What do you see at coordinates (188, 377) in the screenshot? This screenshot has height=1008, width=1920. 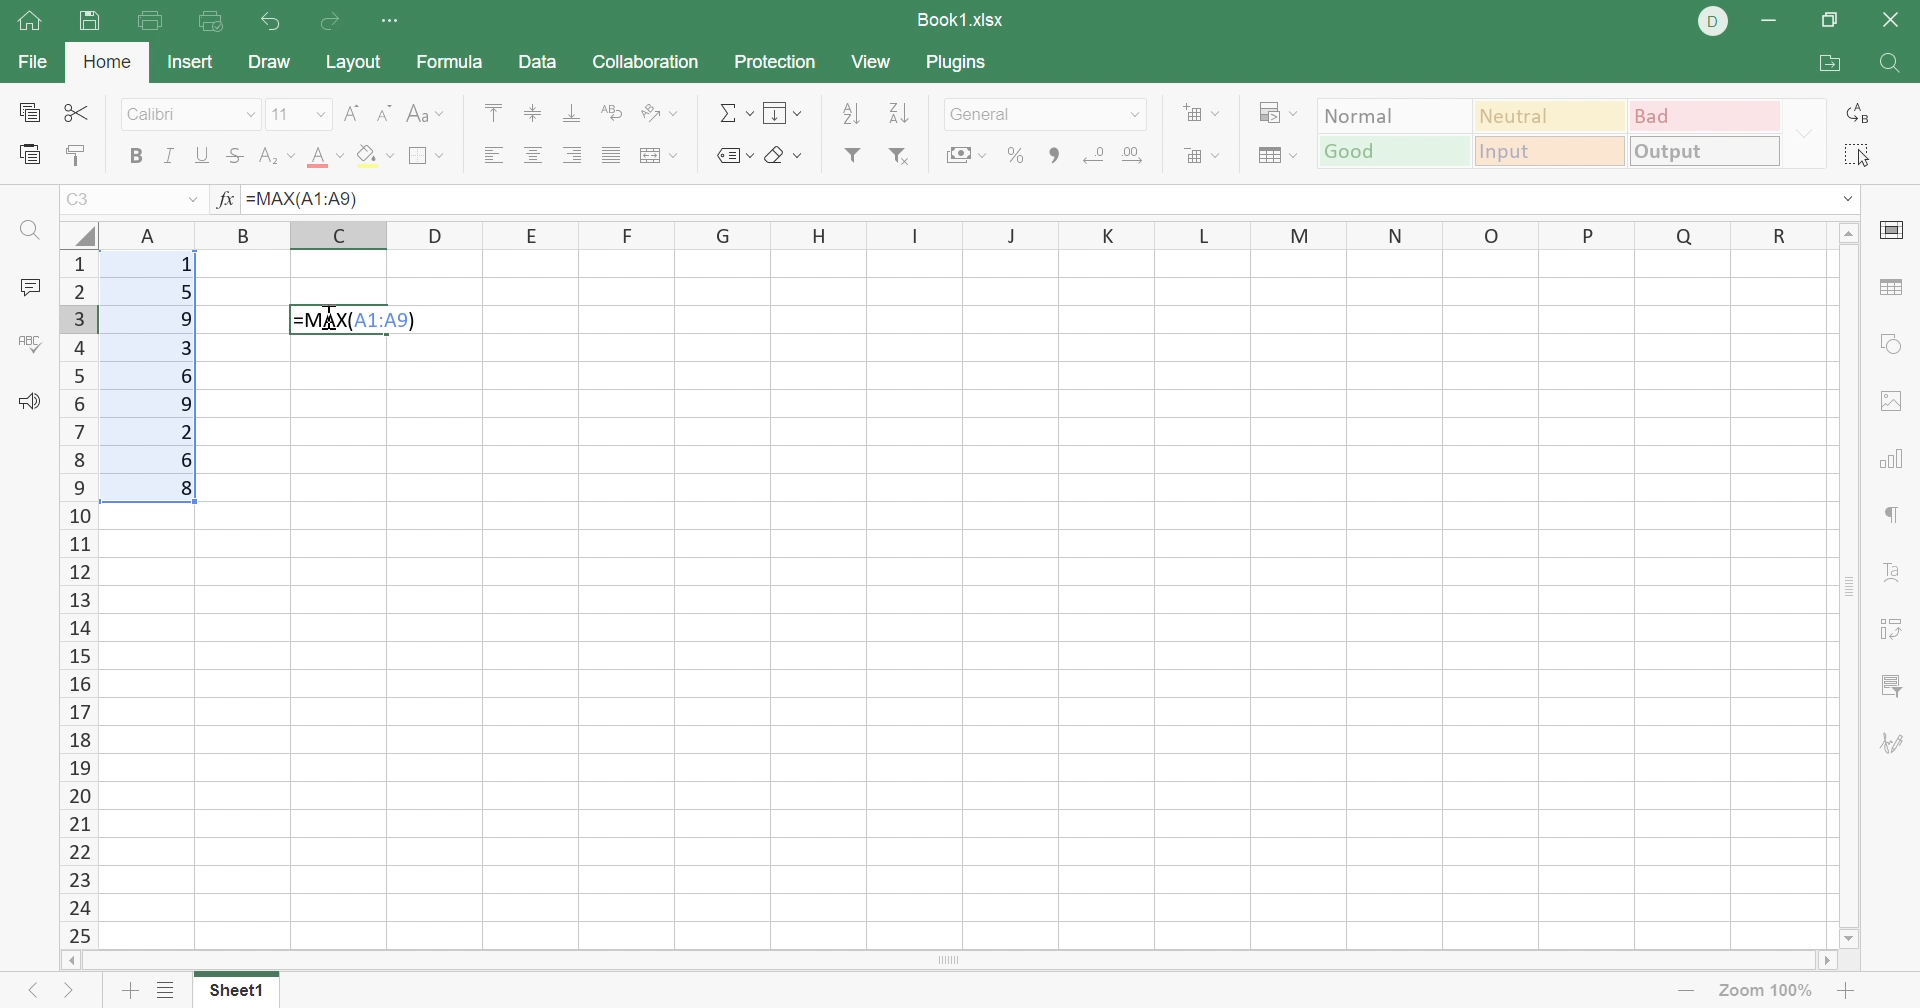 I see `6` at bounding box center [188, 377].